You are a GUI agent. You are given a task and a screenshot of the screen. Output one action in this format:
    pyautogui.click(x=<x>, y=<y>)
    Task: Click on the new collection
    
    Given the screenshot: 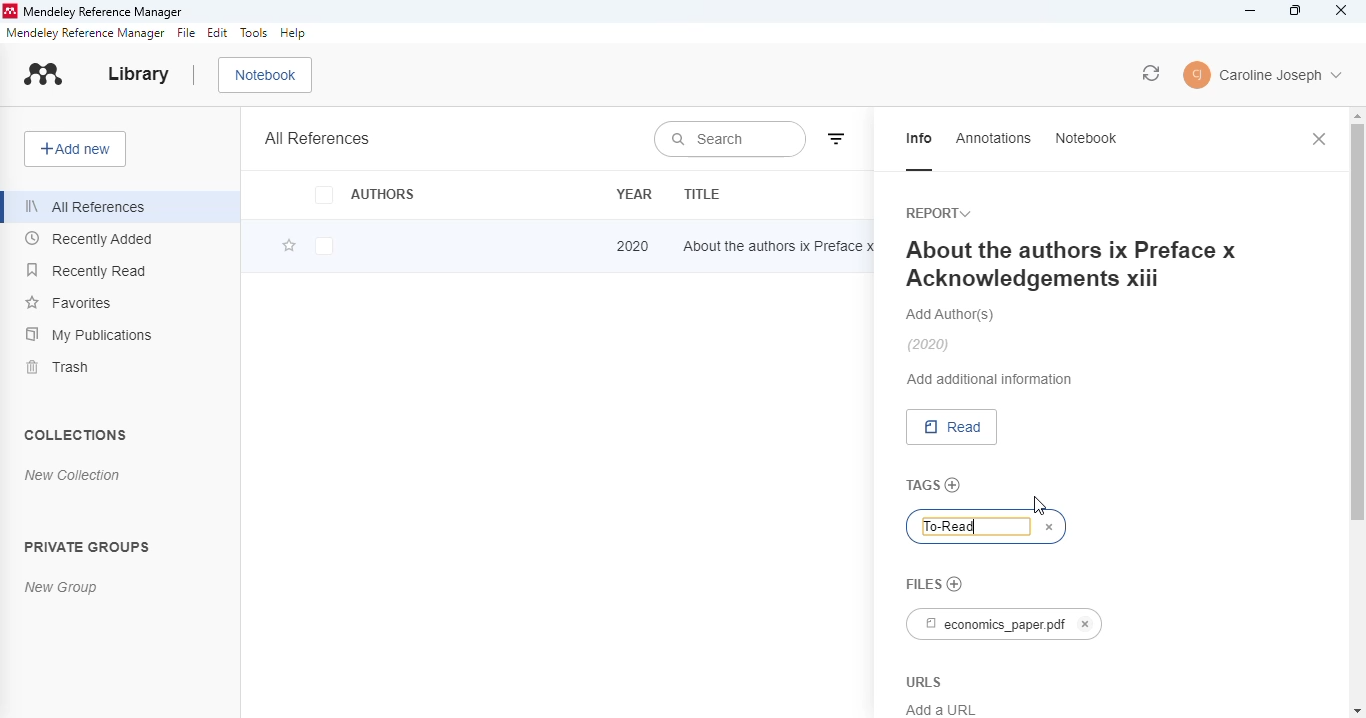 What is the action you would take?
    pyautogui.click(x=73, y=475)
    